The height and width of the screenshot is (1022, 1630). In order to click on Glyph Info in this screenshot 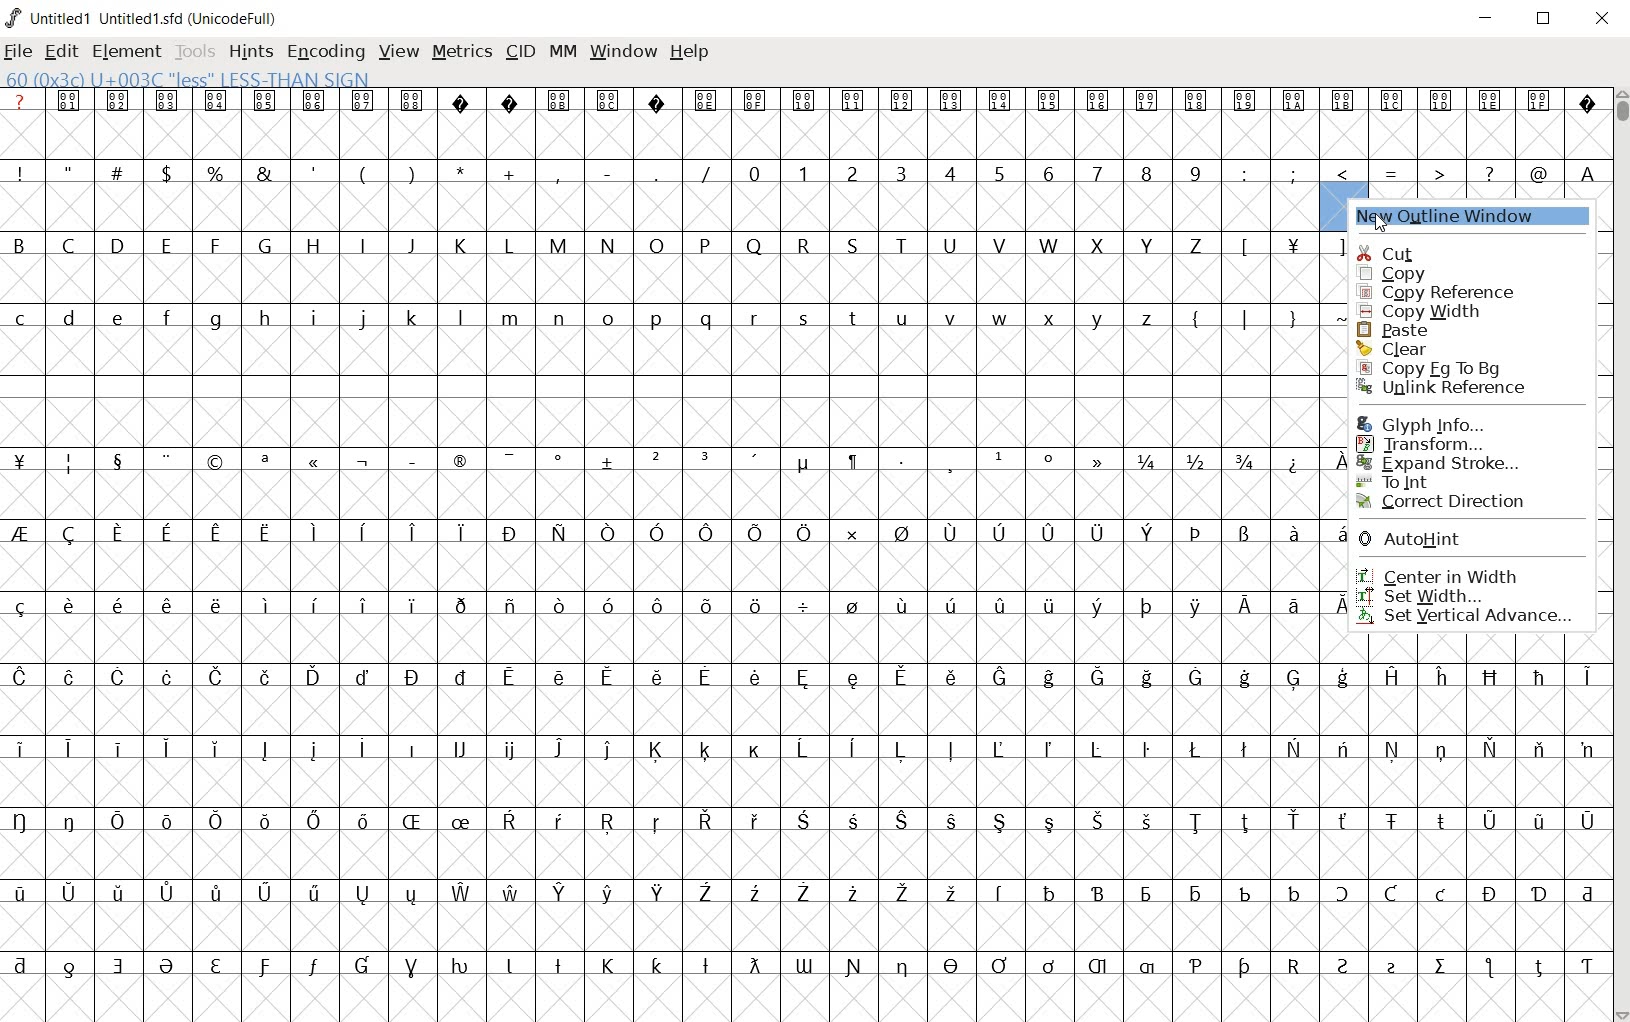, I will do `click(1419, 423)`.